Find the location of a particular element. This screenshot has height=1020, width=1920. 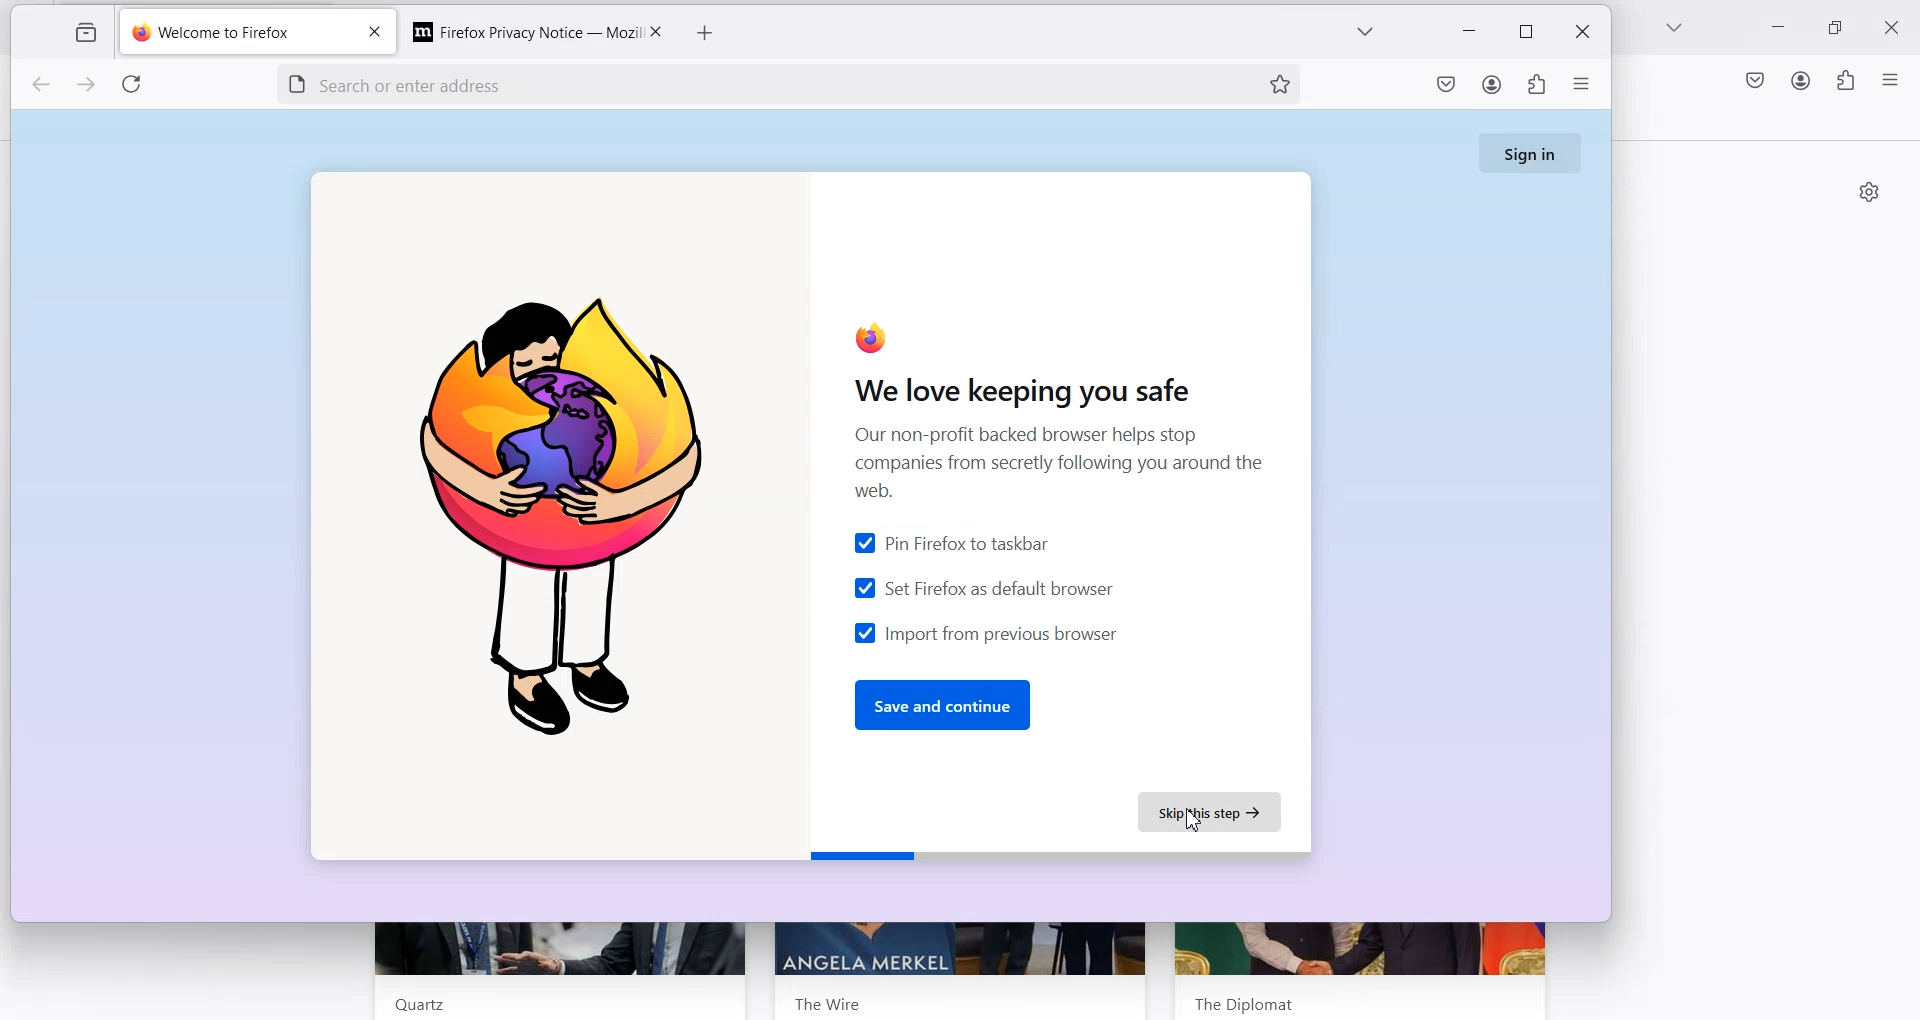

Pin Firefox to taskbar is located at coordinates (952, 544).